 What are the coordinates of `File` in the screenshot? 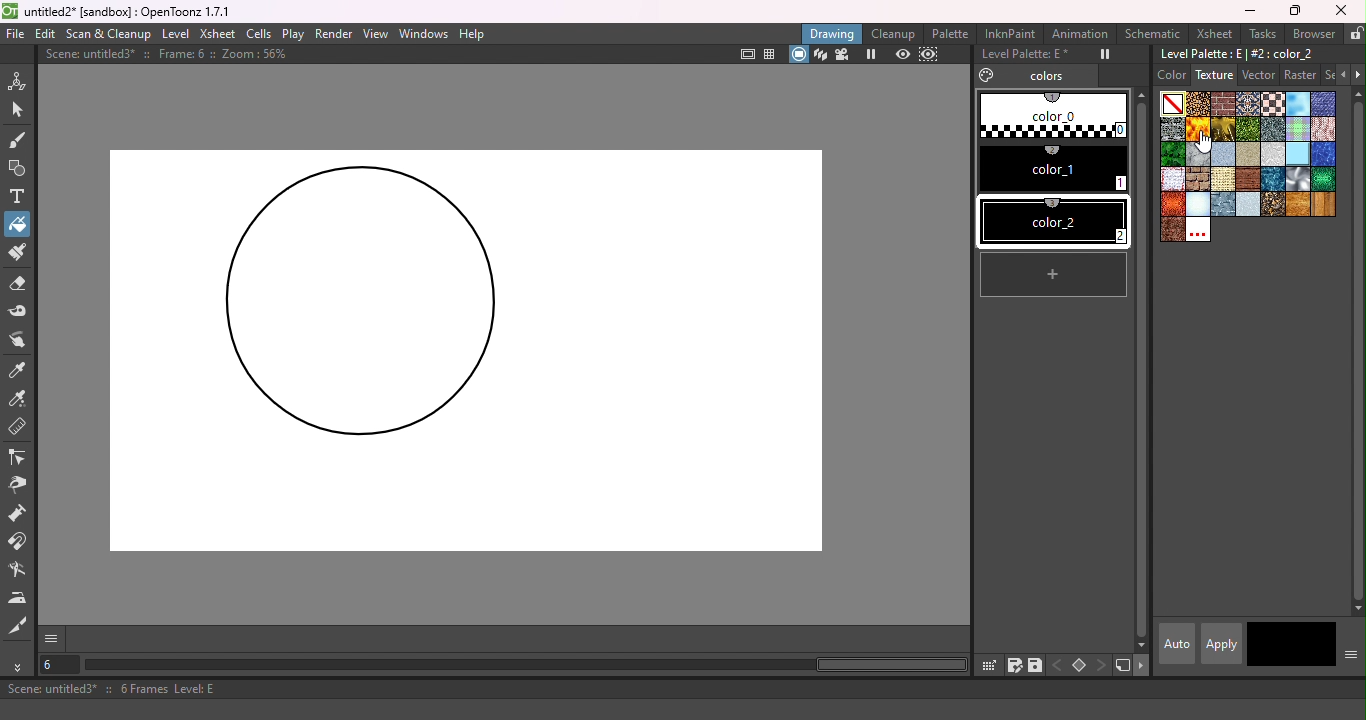 It's located at (16, 35).